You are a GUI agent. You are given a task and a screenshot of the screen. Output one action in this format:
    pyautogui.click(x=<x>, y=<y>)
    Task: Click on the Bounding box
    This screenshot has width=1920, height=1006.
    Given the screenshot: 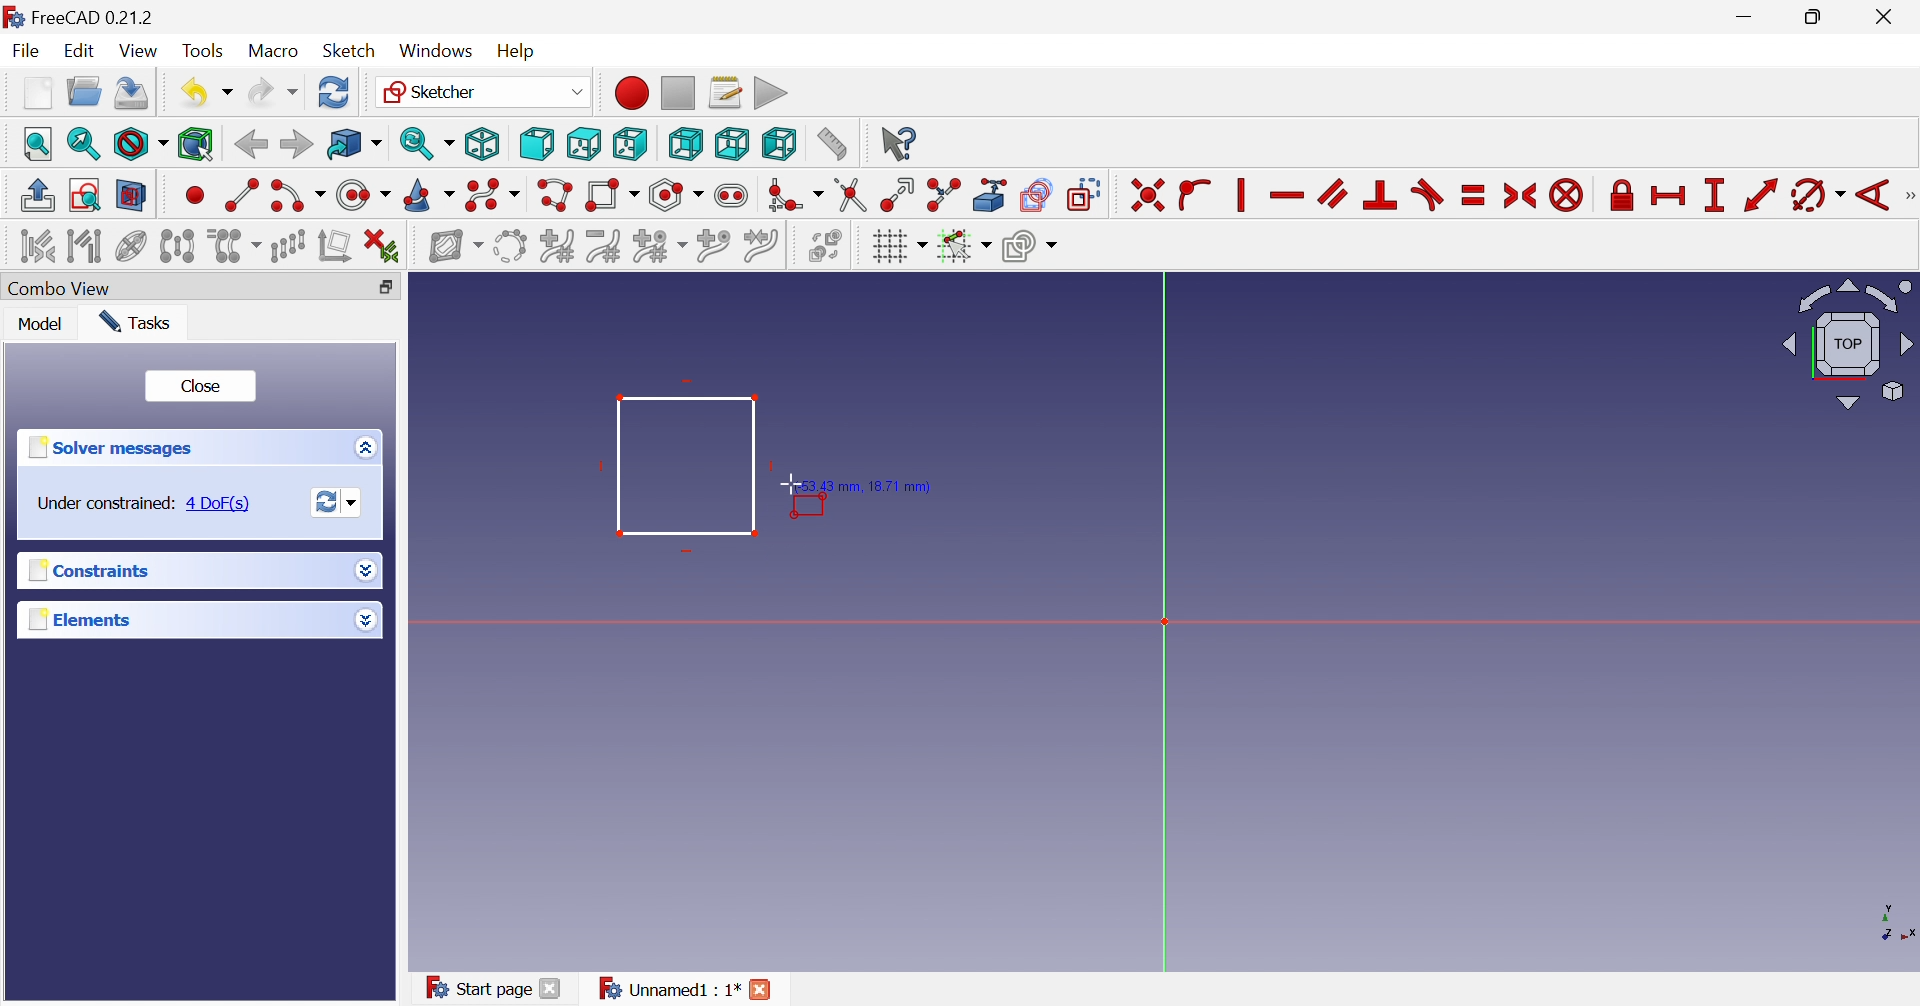 What is the action you would take?
    pyautogui.click(x=196, y=145)
    